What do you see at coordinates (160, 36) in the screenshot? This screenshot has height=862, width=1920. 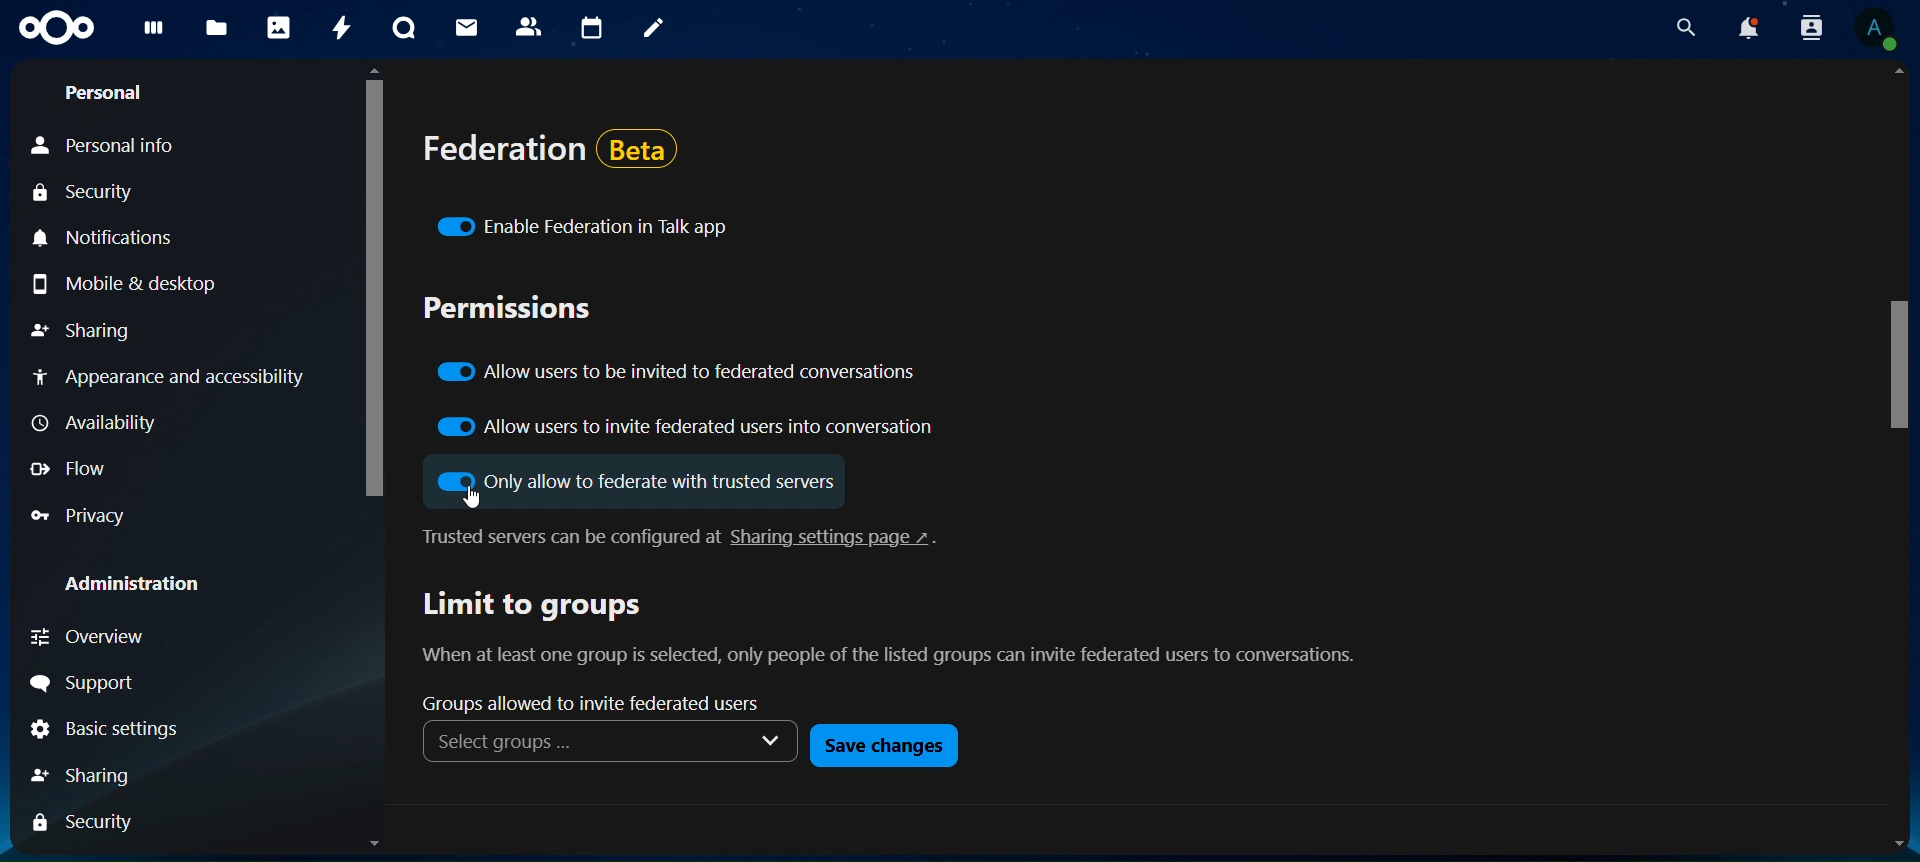 I see `dashboard` at bounding box center [160, 36].